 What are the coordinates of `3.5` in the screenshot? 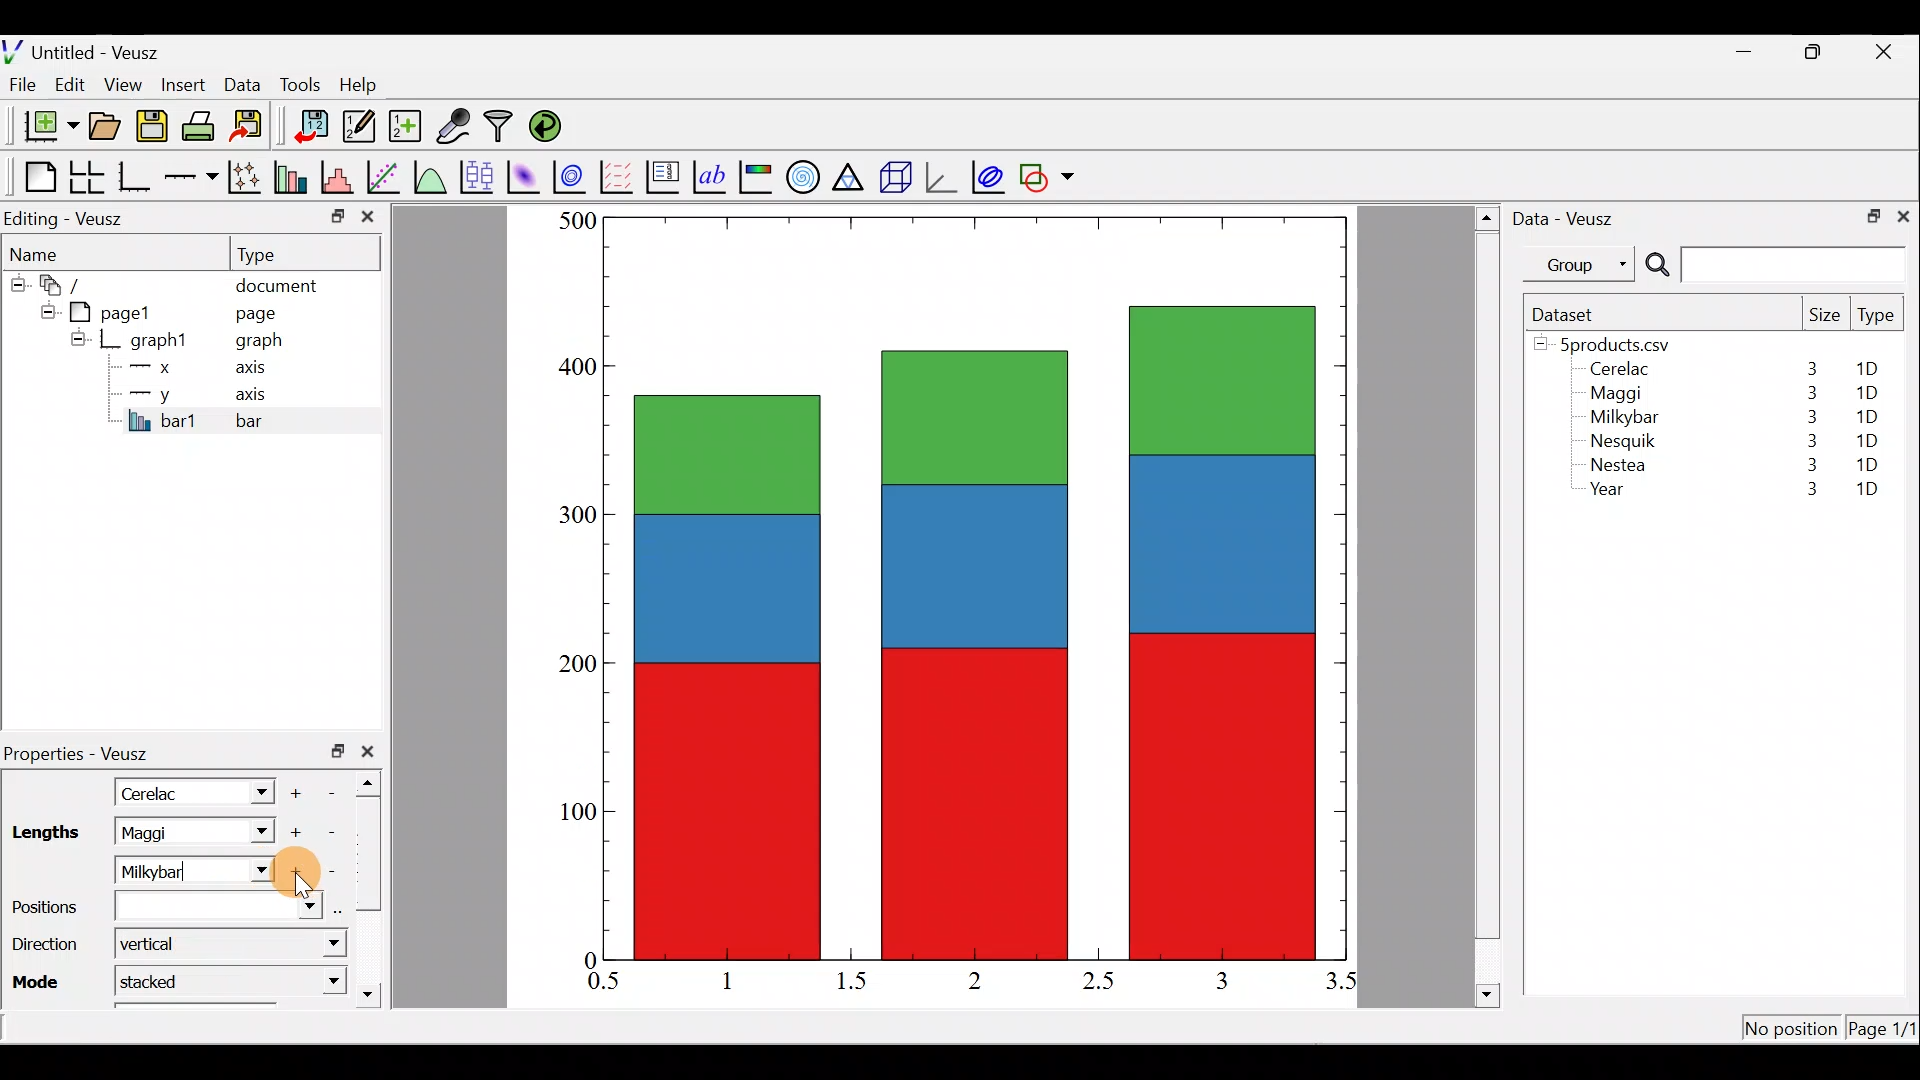 It's located at (1343, 985).